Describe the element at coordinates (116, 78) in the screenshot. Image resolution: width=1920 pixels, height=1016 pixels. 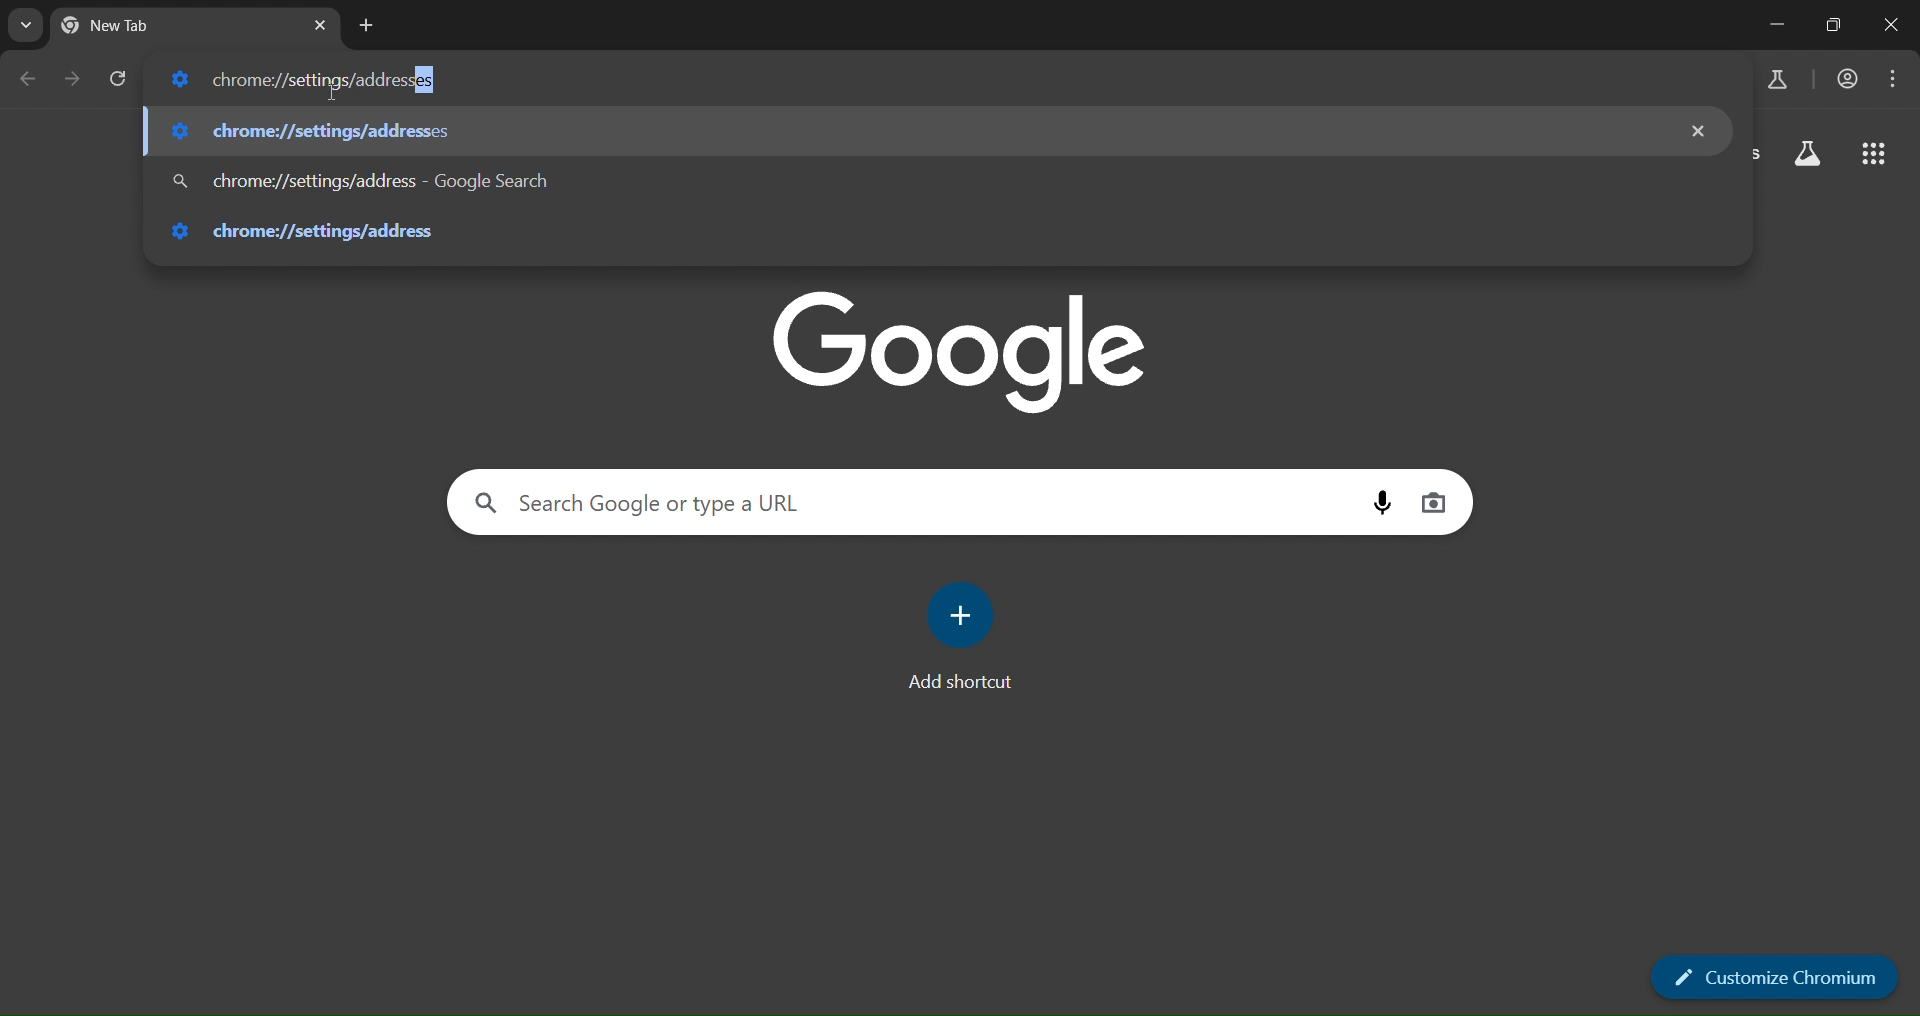
I see `reload` at that location.